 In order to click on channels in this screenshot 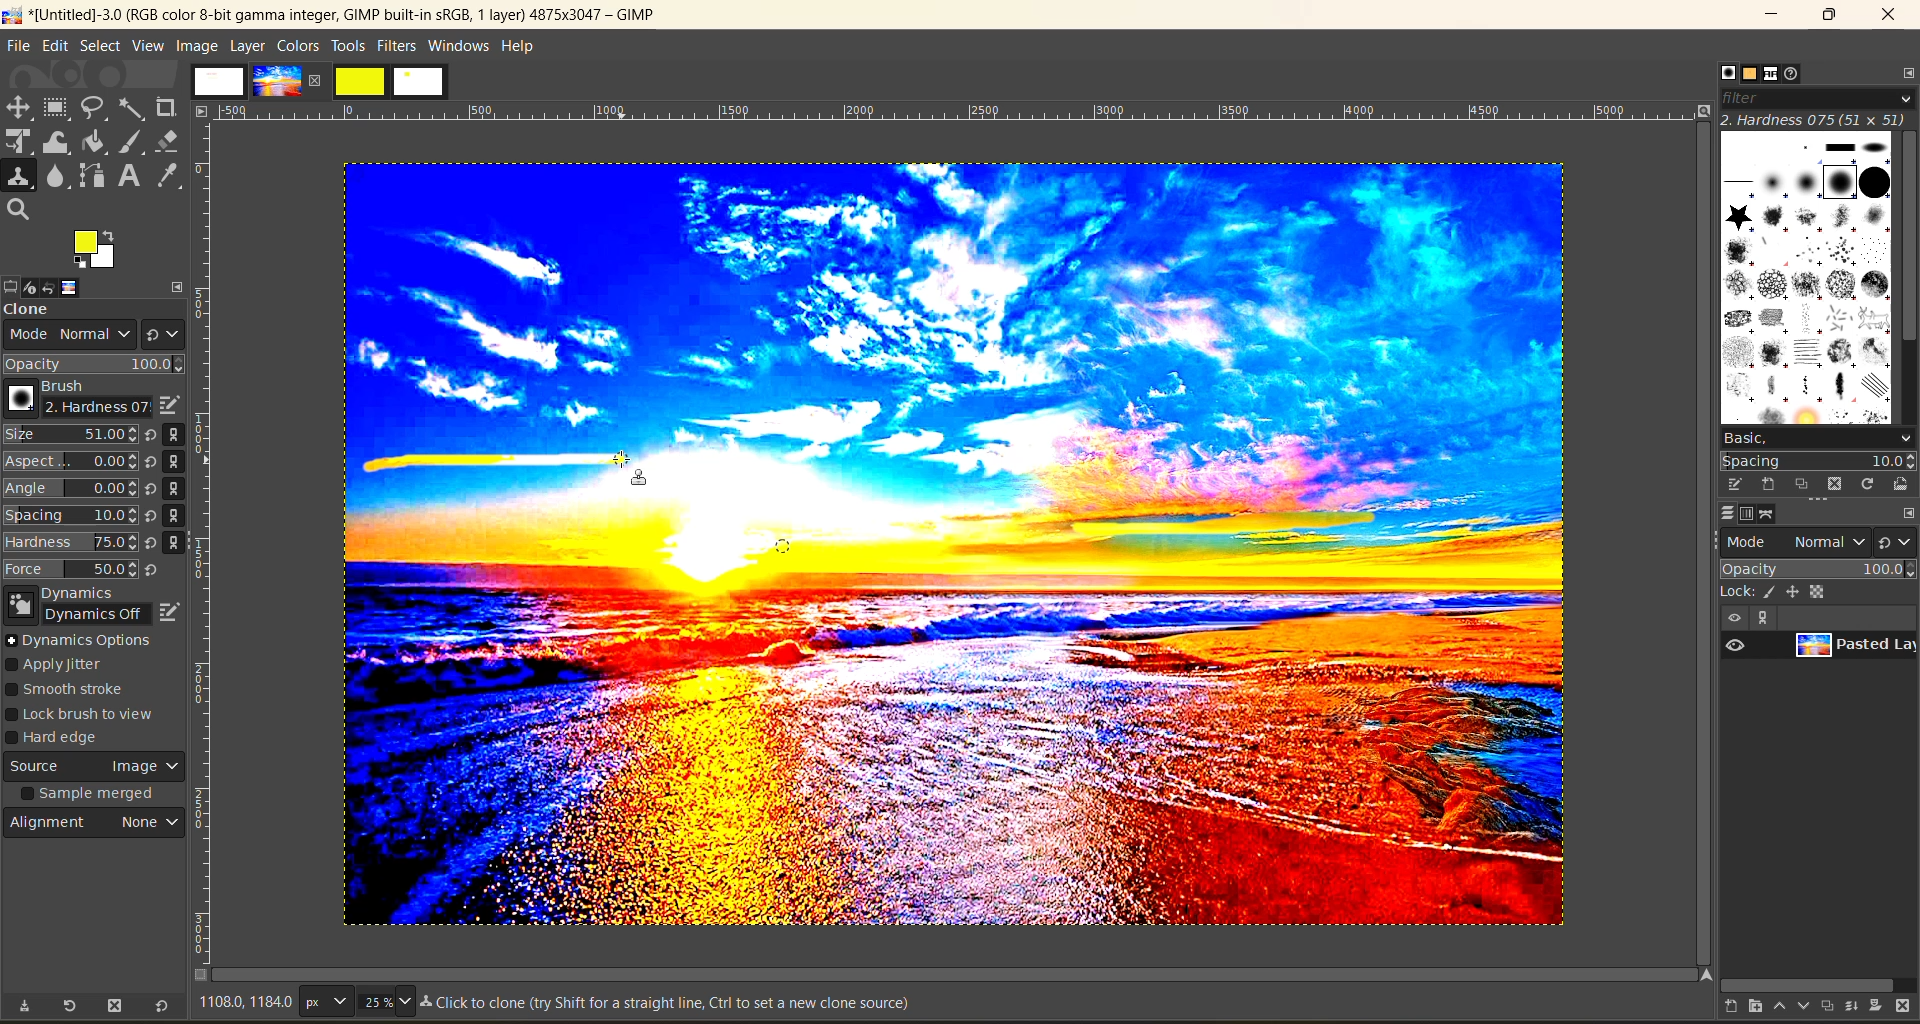, I will do `click(1750, 514)`.